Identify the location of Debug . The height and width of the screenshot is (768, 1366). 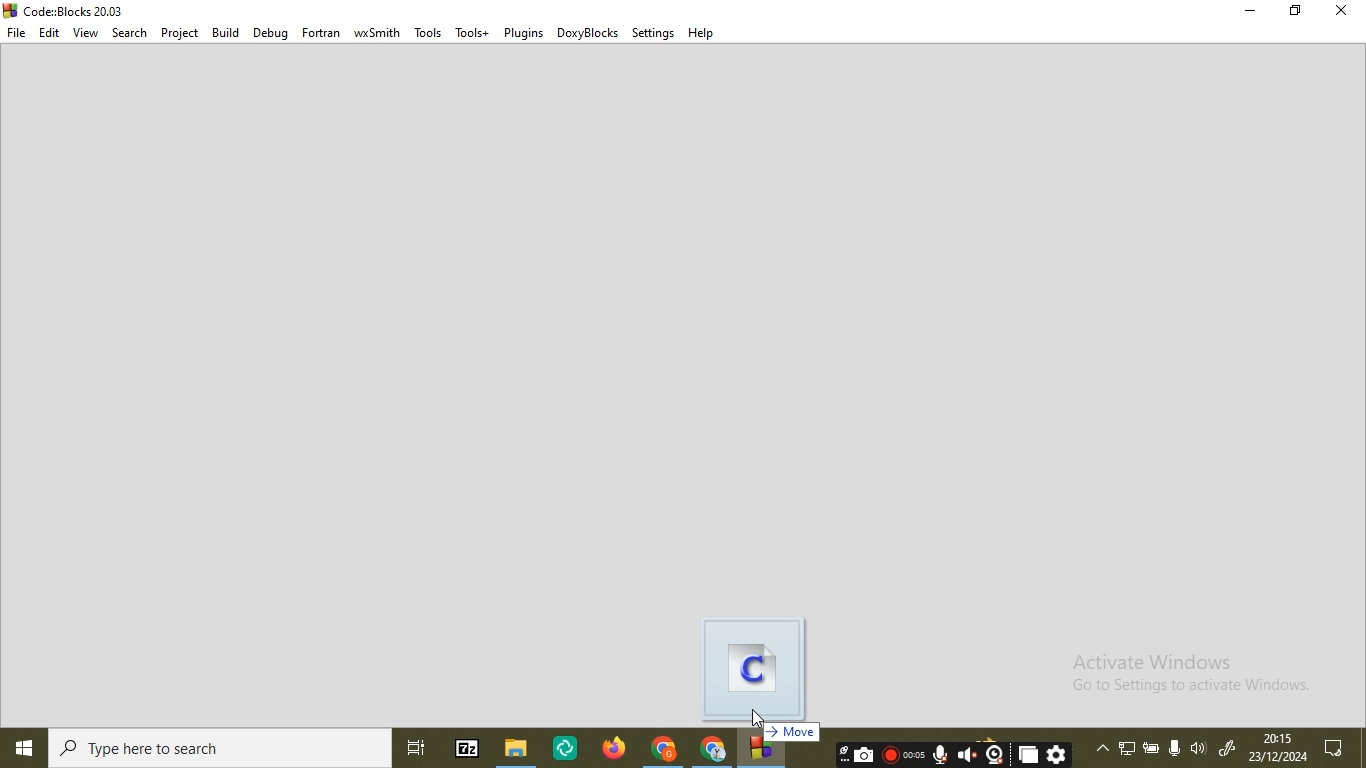
(268, 32).